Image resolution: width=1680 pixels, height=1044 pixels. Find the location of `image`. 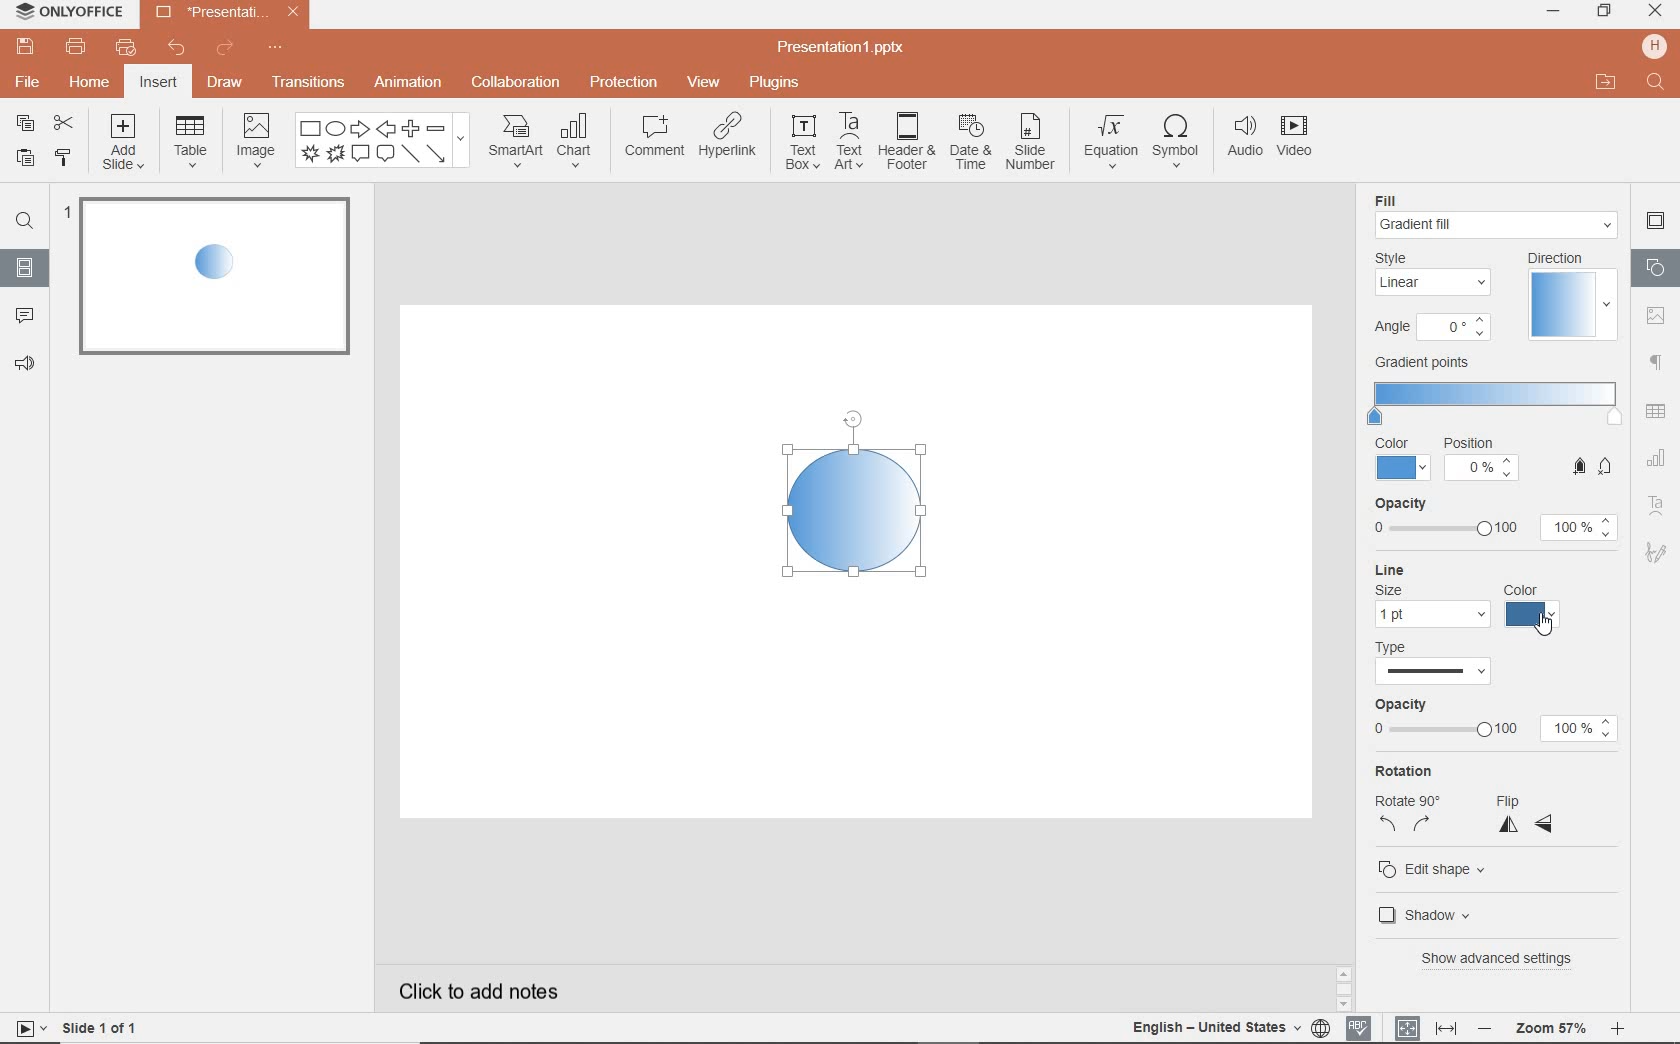

image is located at coordinates (255, 144).